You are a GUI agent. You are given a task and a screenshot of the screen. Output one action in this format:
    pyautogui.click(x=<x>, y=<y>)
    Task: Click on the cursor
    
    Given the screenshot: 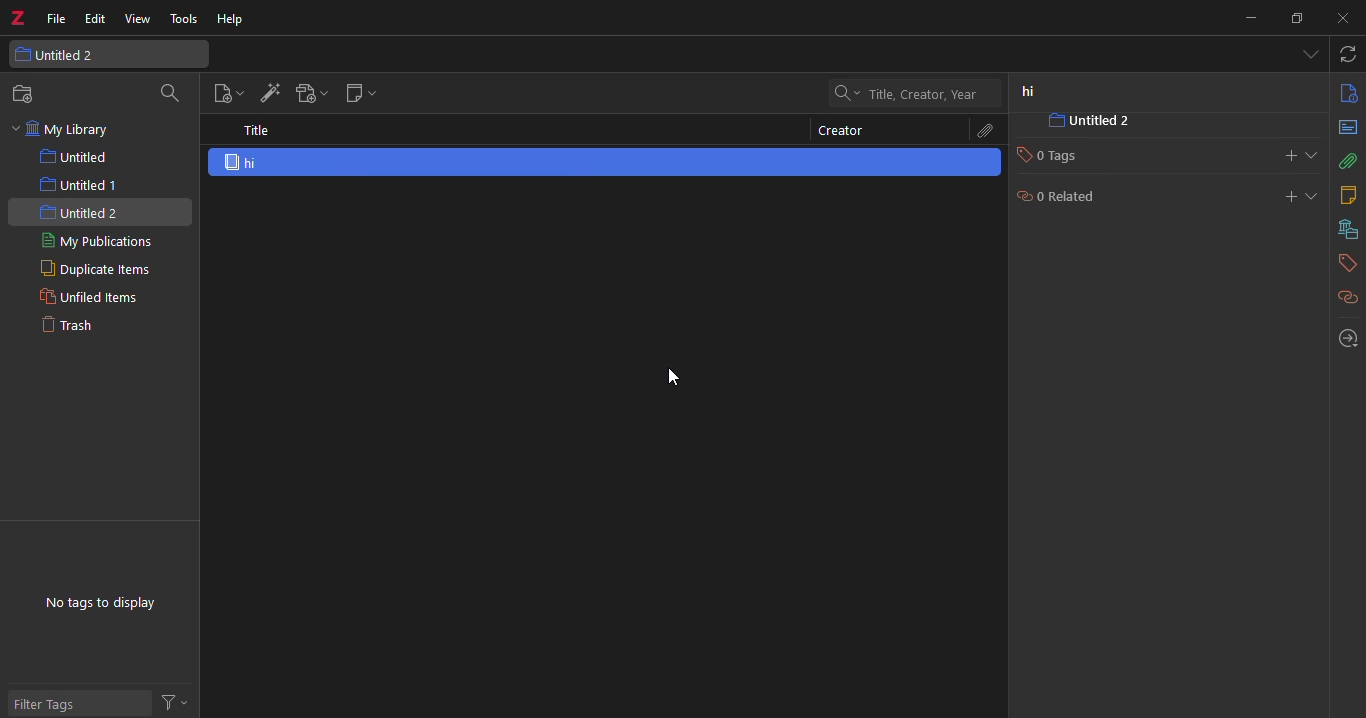 What is the action you would take?
    pyautogui.click(x=679, y=375)
    